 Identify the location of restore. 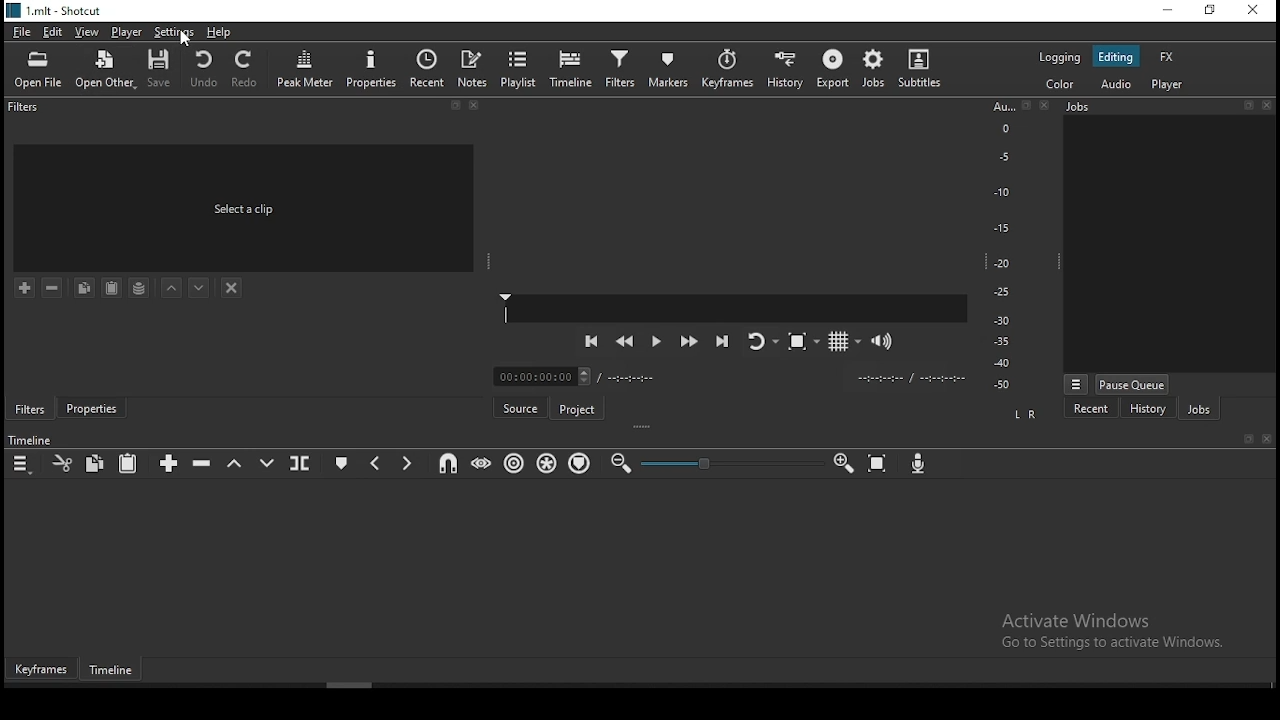
(1209, 11).